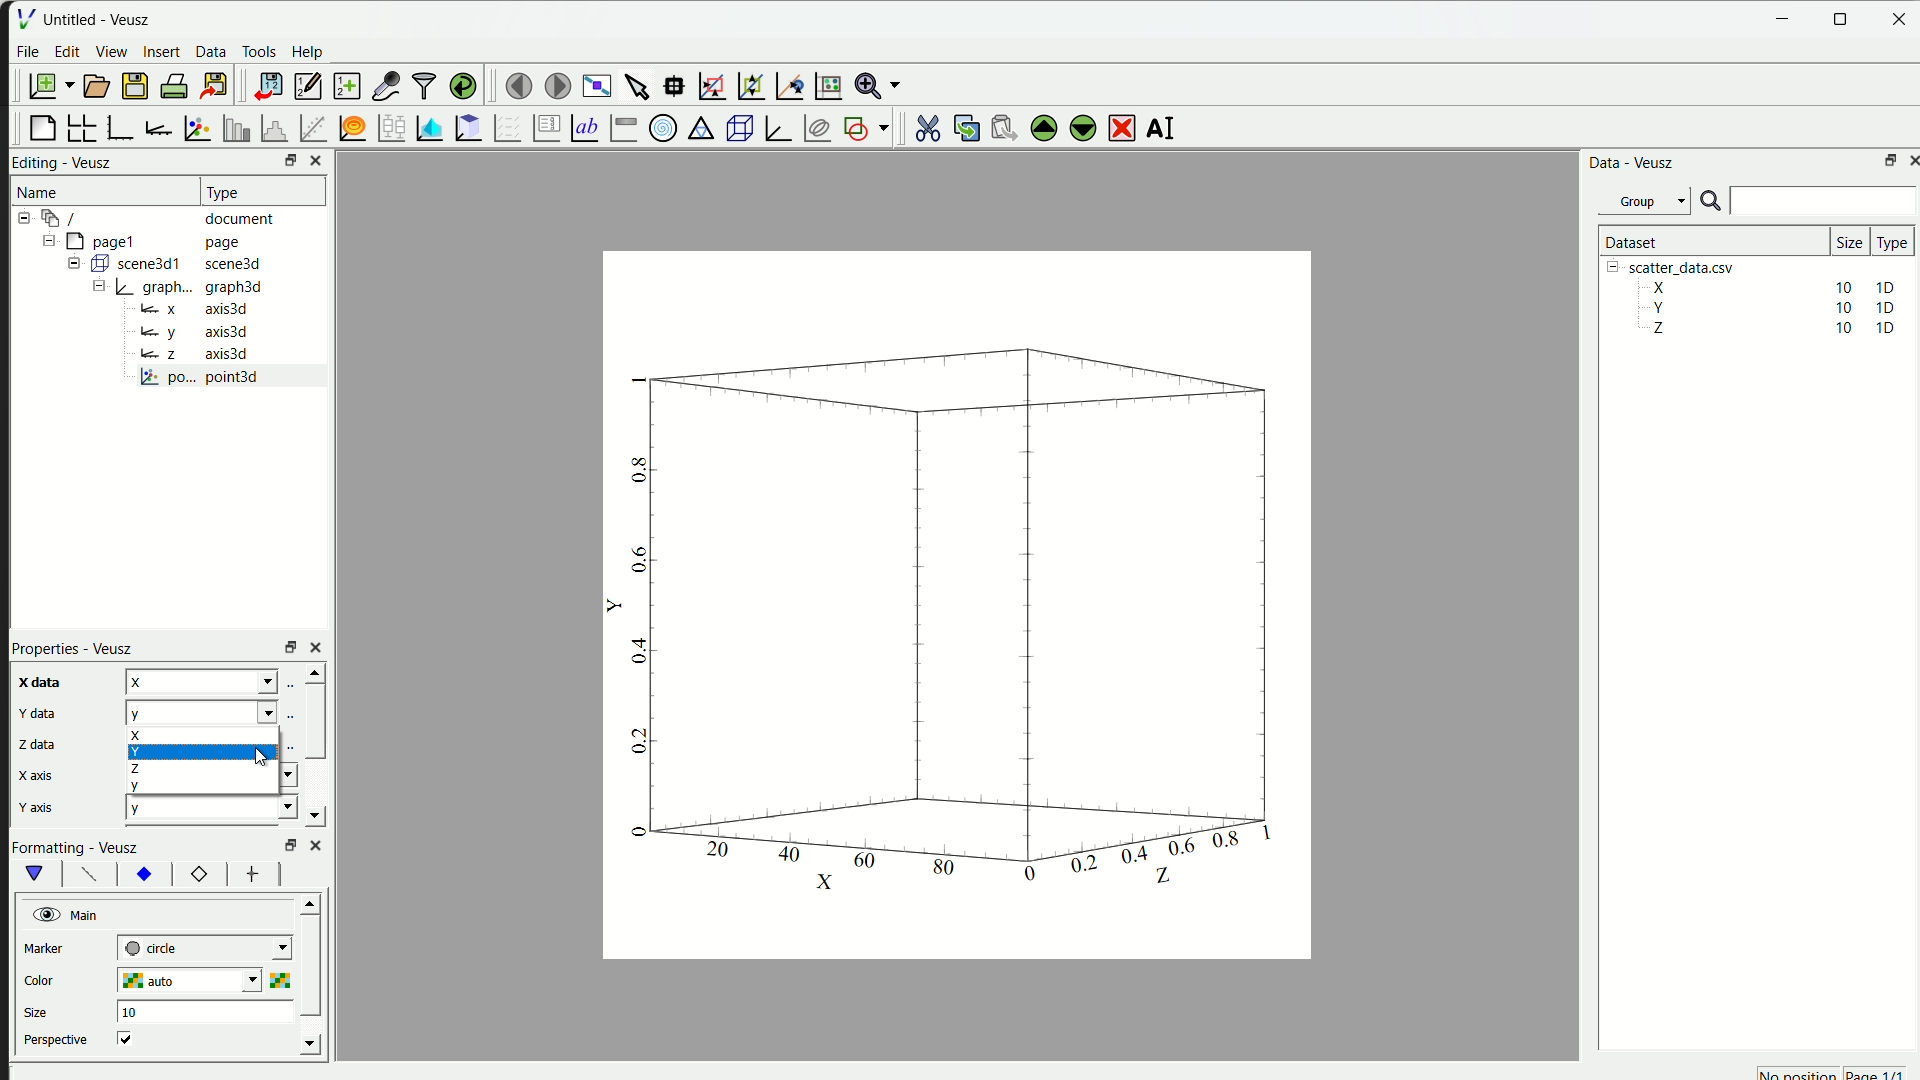  Describe the element at coordinates (209, 53) in the screenshot. I see `Data` at that location.